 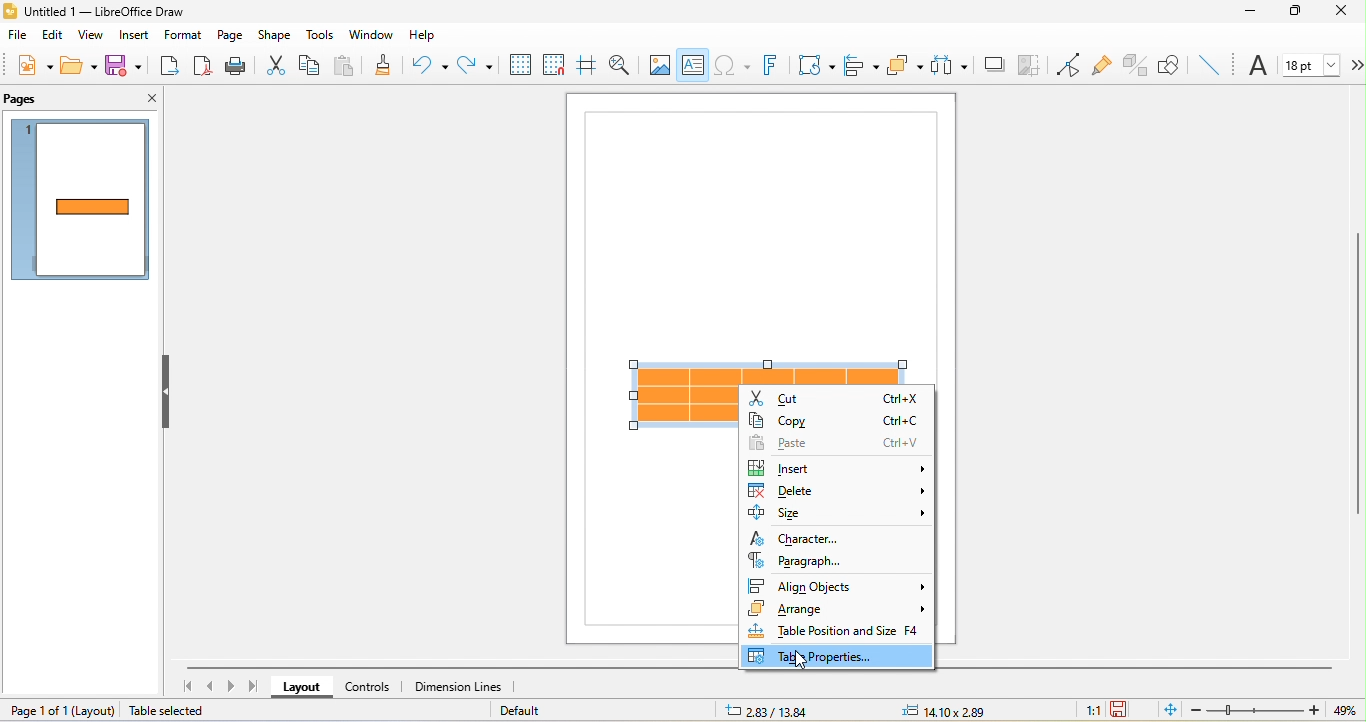 I want to click on align object, so click(x=841, y=583).